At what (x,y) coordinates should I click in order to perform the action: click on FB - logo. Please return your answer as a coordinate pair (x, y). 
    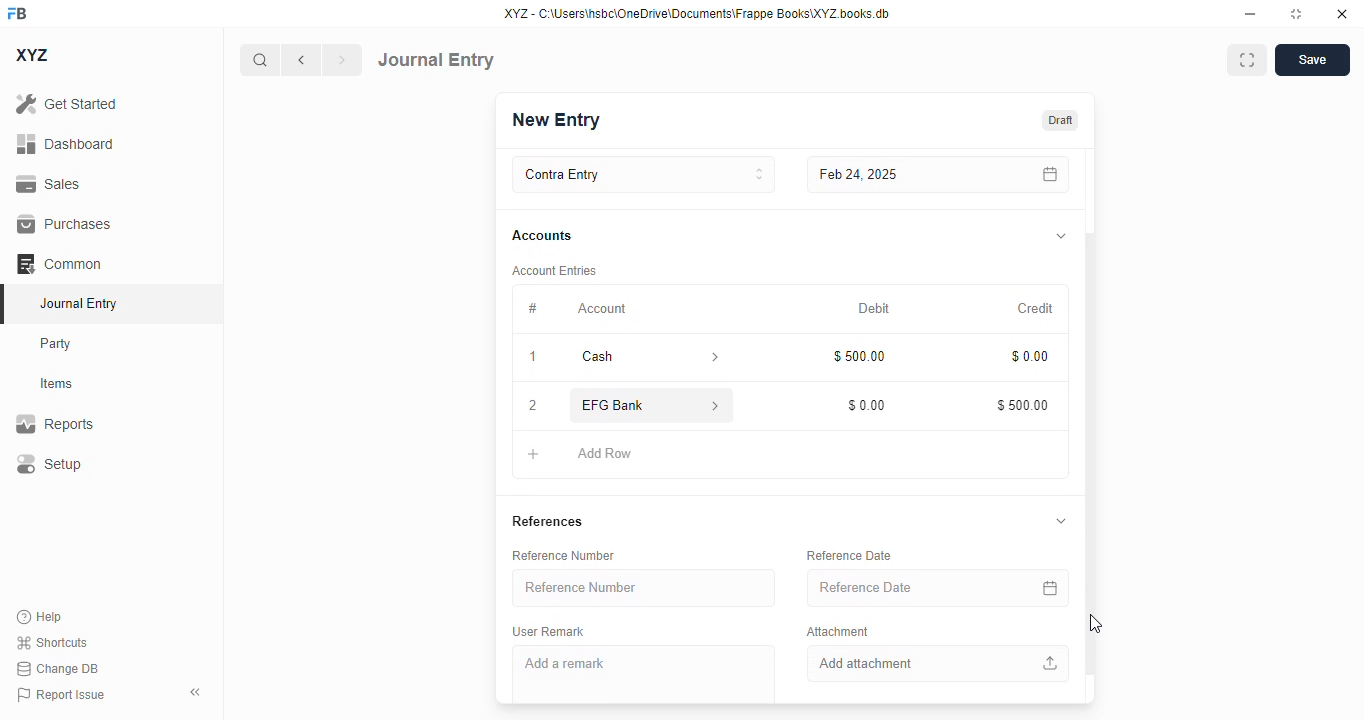
    Looking at the image, I should click on (17, 13).